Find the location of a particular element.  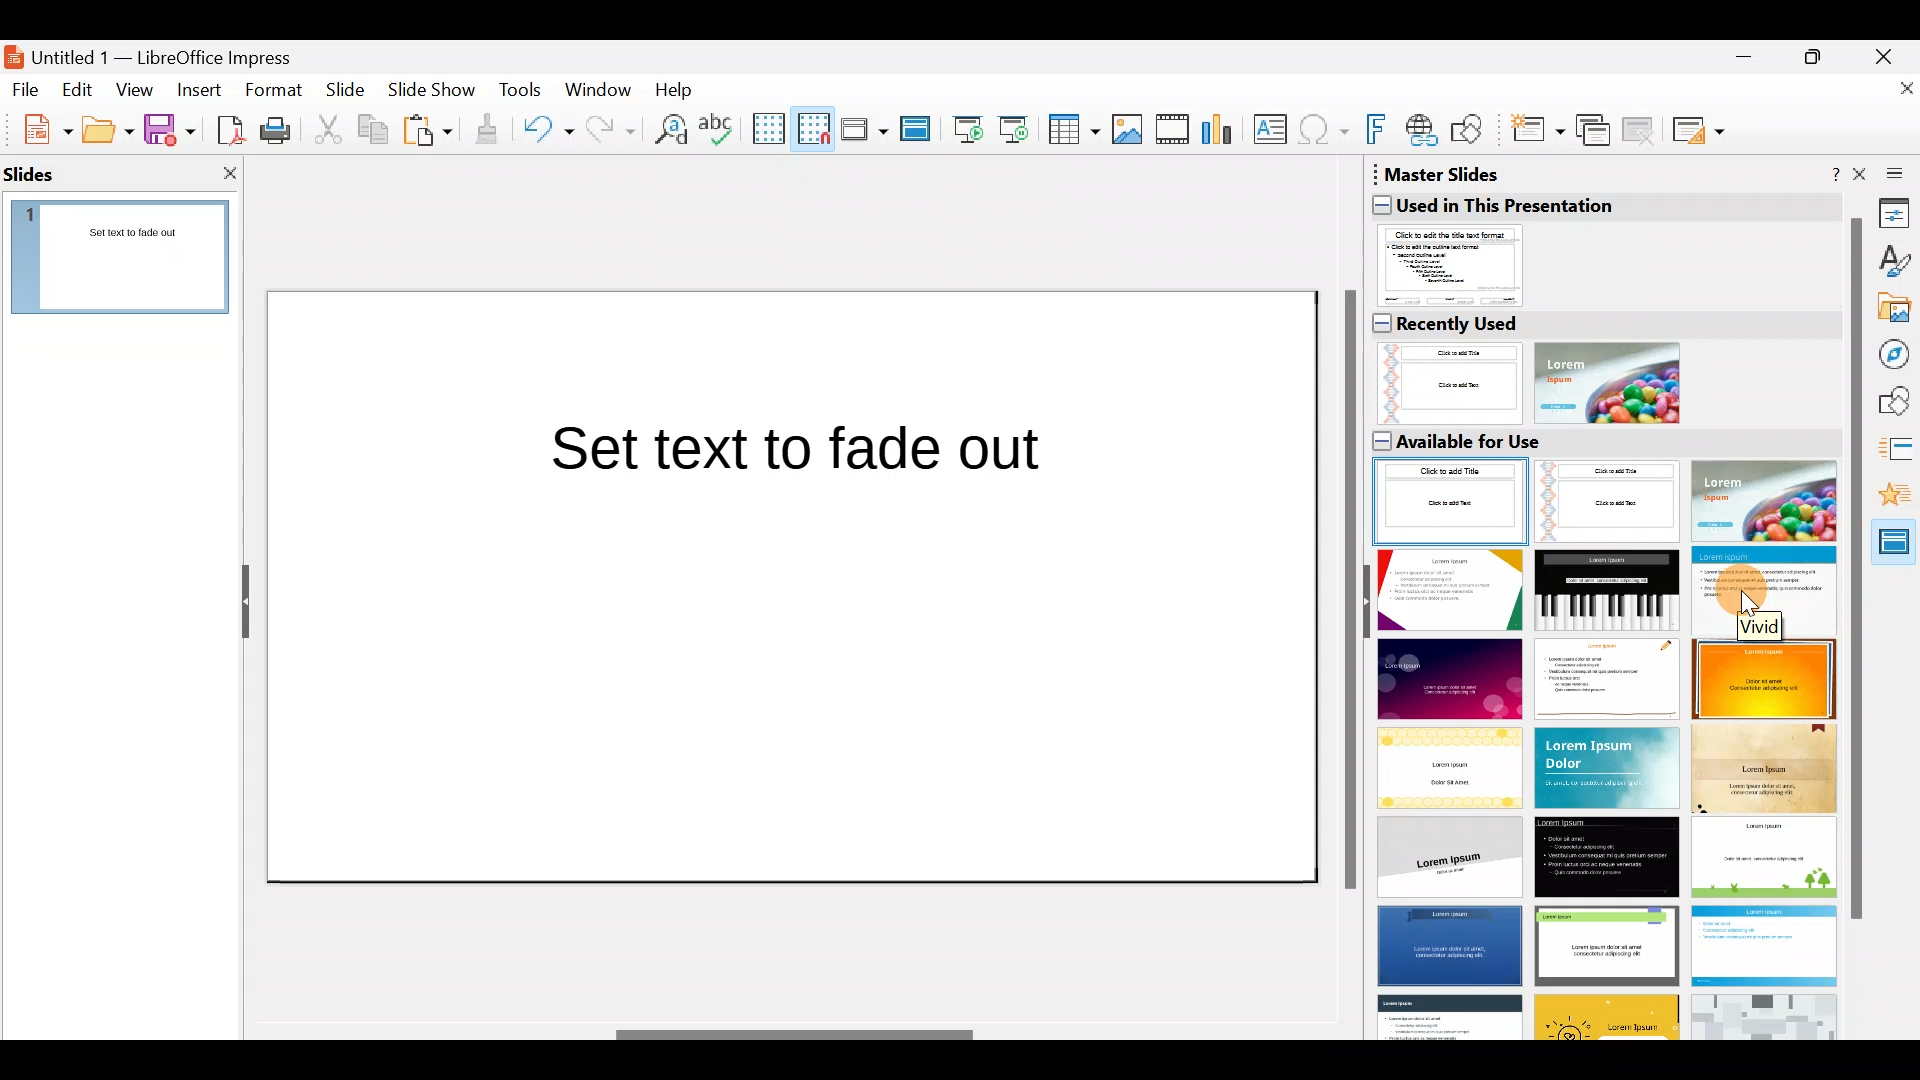

Slide show is located at coordinates (436, 94).